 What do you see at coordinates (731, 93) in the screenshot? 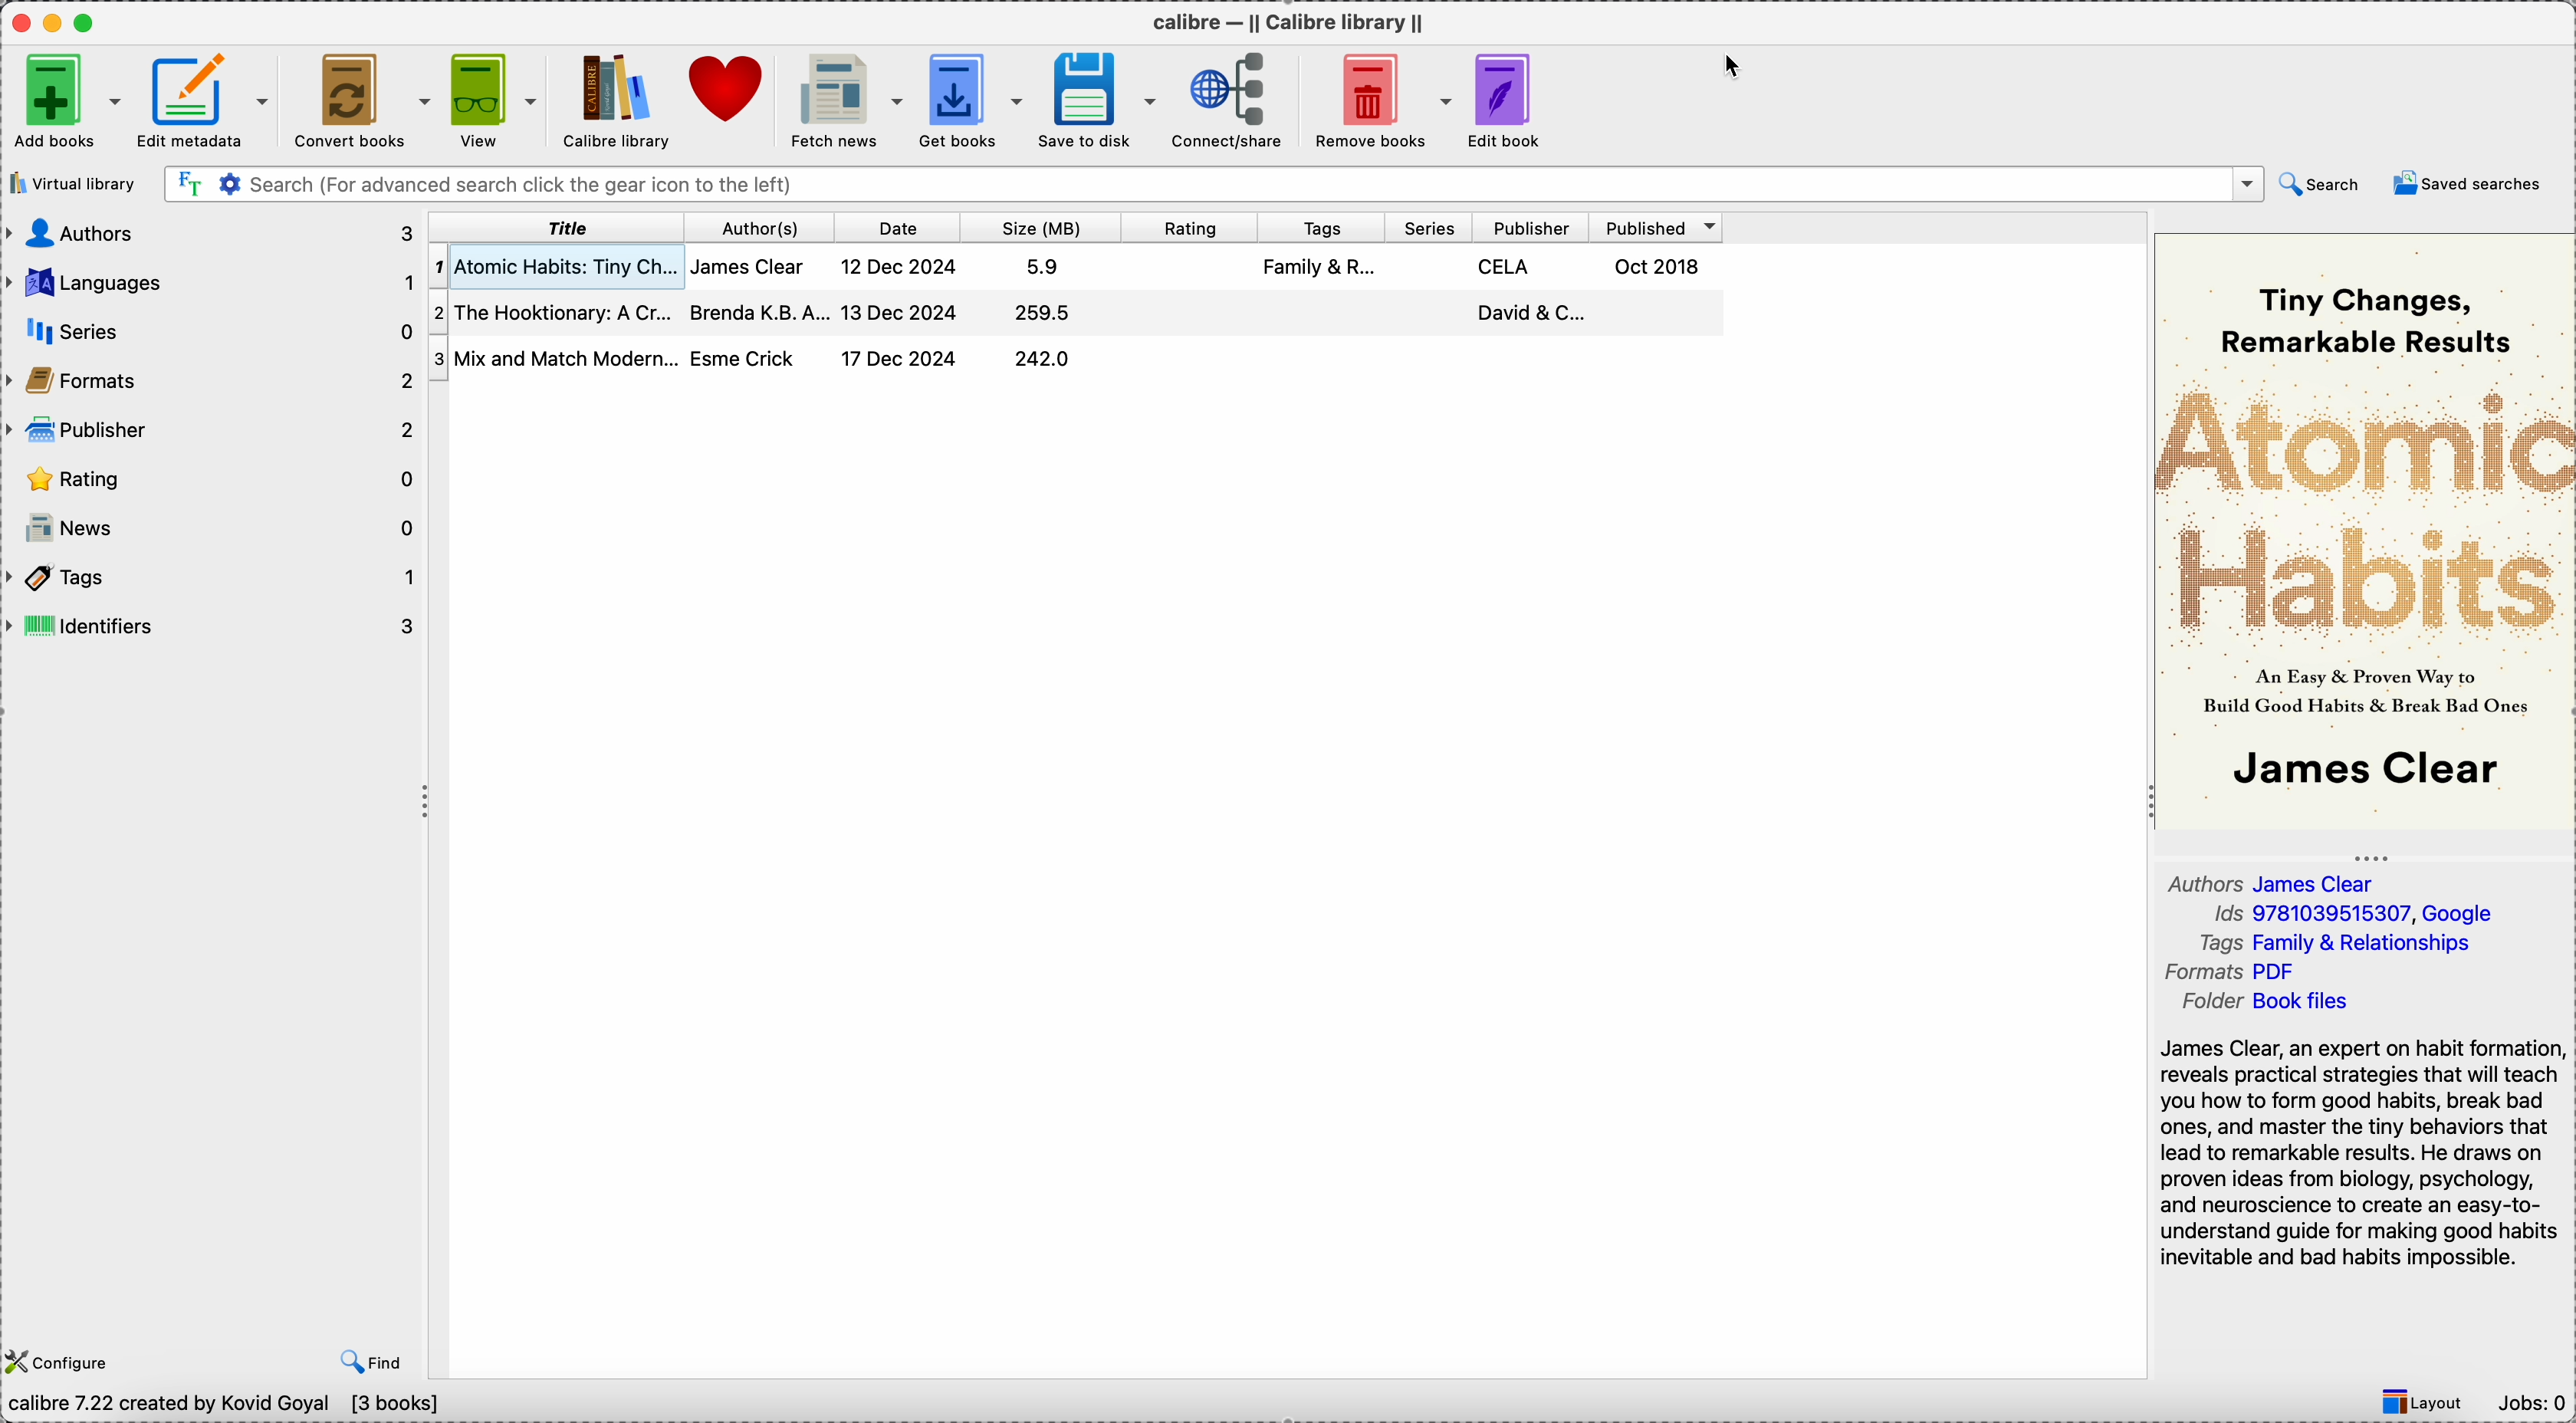
I see `donate` at bounding box center [731, 93].